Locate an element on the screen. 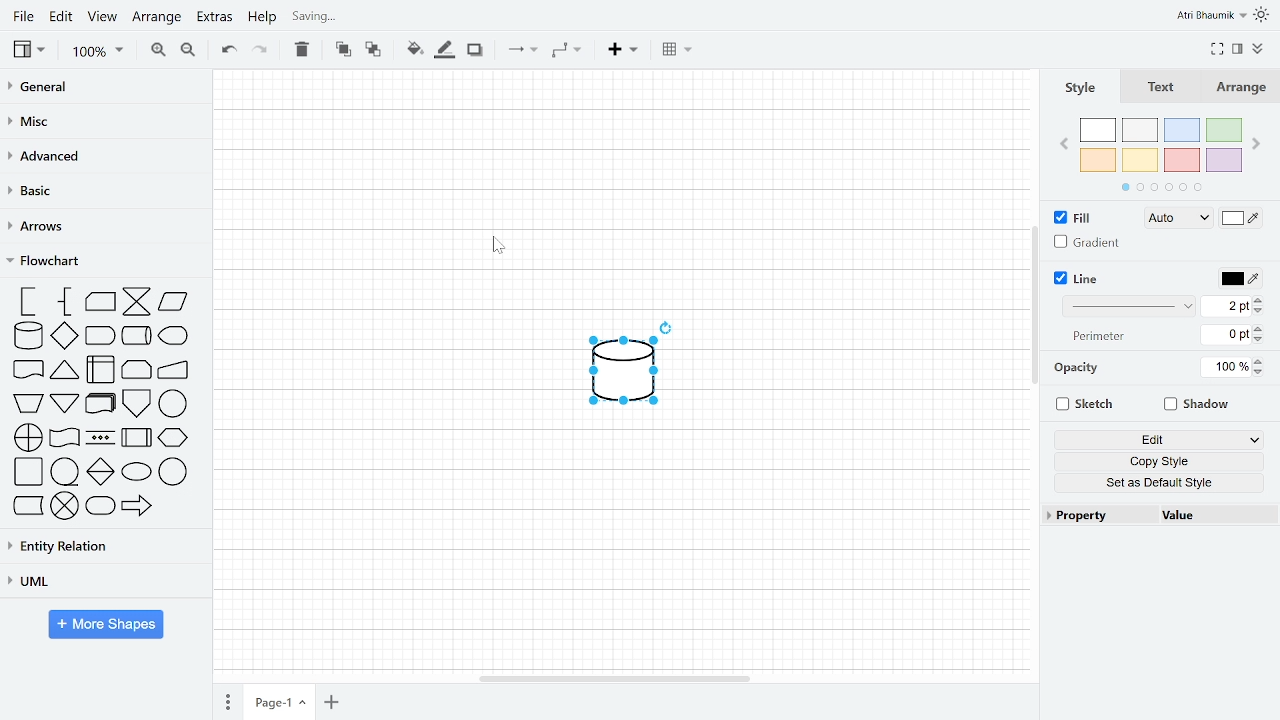  To front is located at coordinates (343, 51).